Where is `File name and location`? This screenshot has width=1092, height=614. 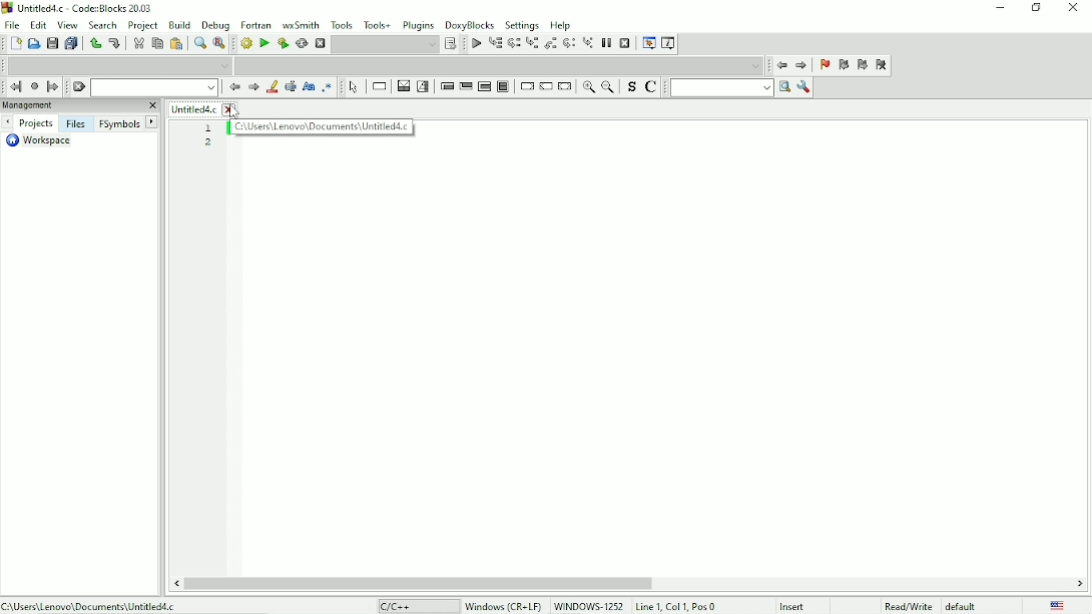 File name and location is located at coordinates (322, 126).